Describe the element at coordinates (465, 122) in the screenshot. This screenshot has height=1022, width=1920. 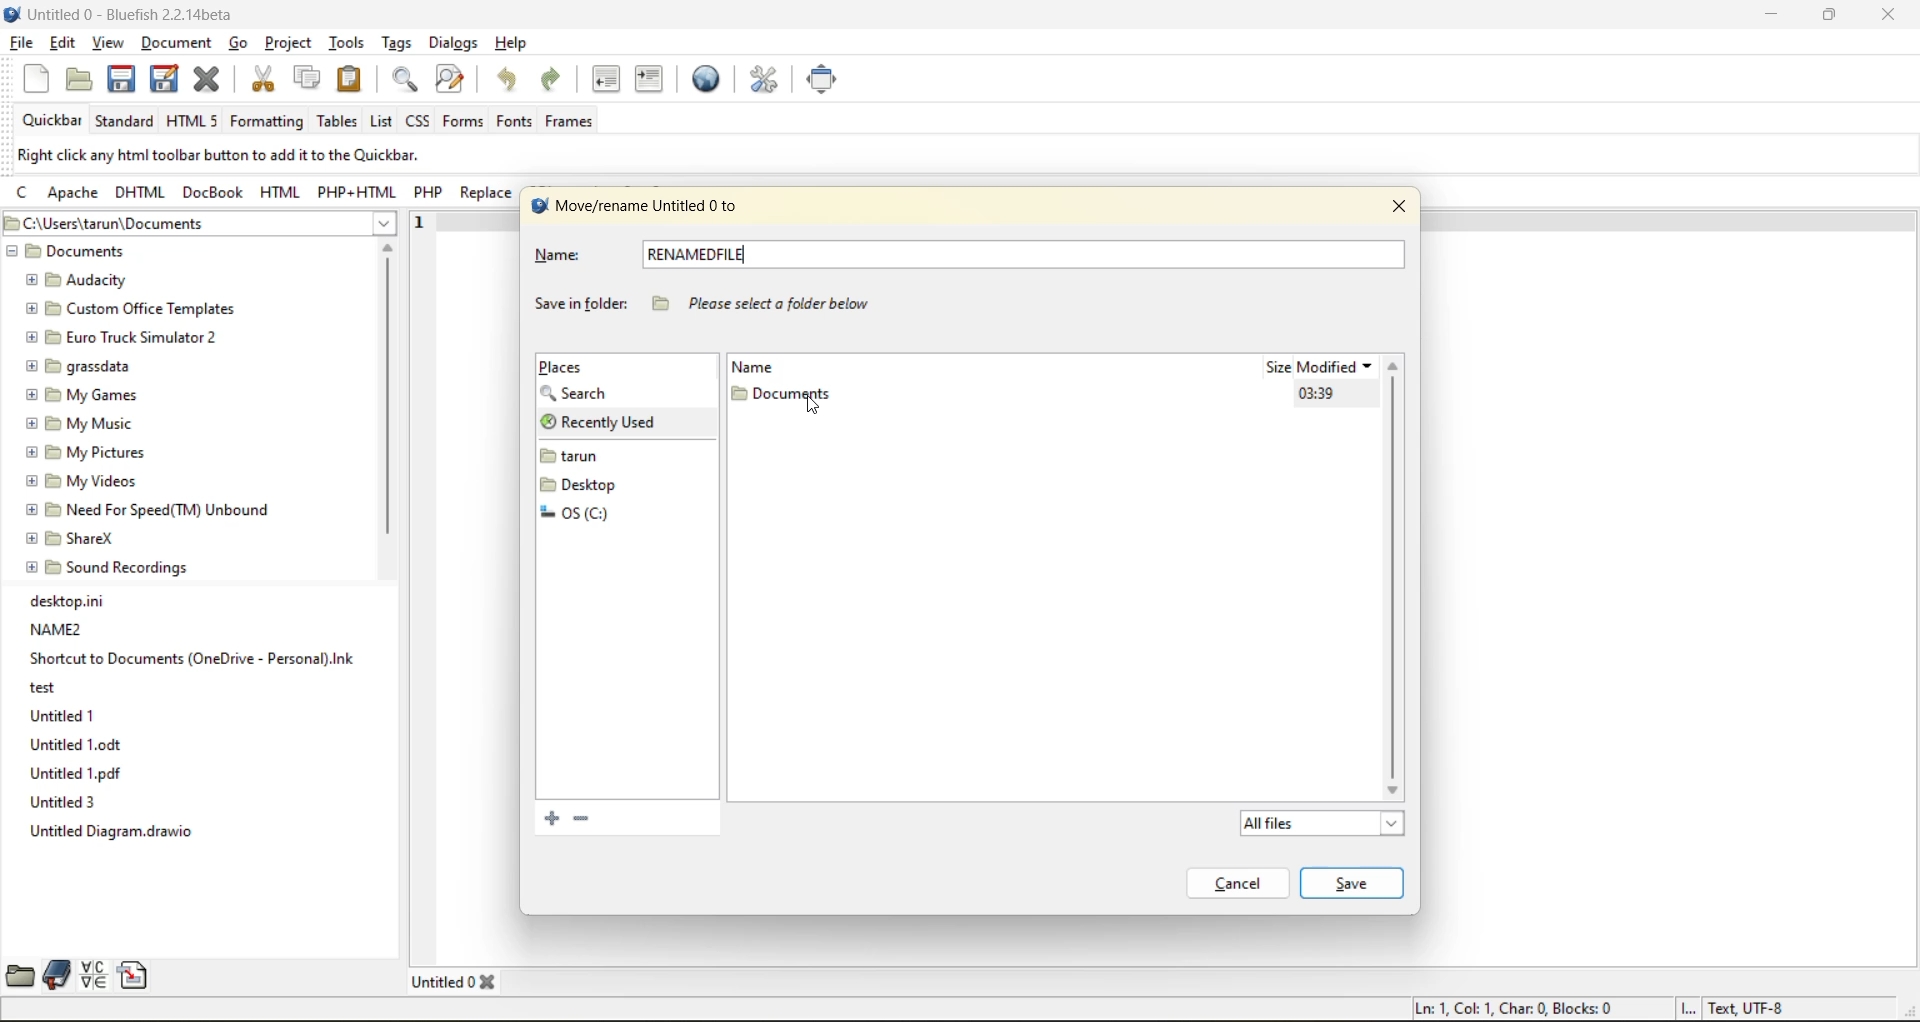
I see `forms` at that location.